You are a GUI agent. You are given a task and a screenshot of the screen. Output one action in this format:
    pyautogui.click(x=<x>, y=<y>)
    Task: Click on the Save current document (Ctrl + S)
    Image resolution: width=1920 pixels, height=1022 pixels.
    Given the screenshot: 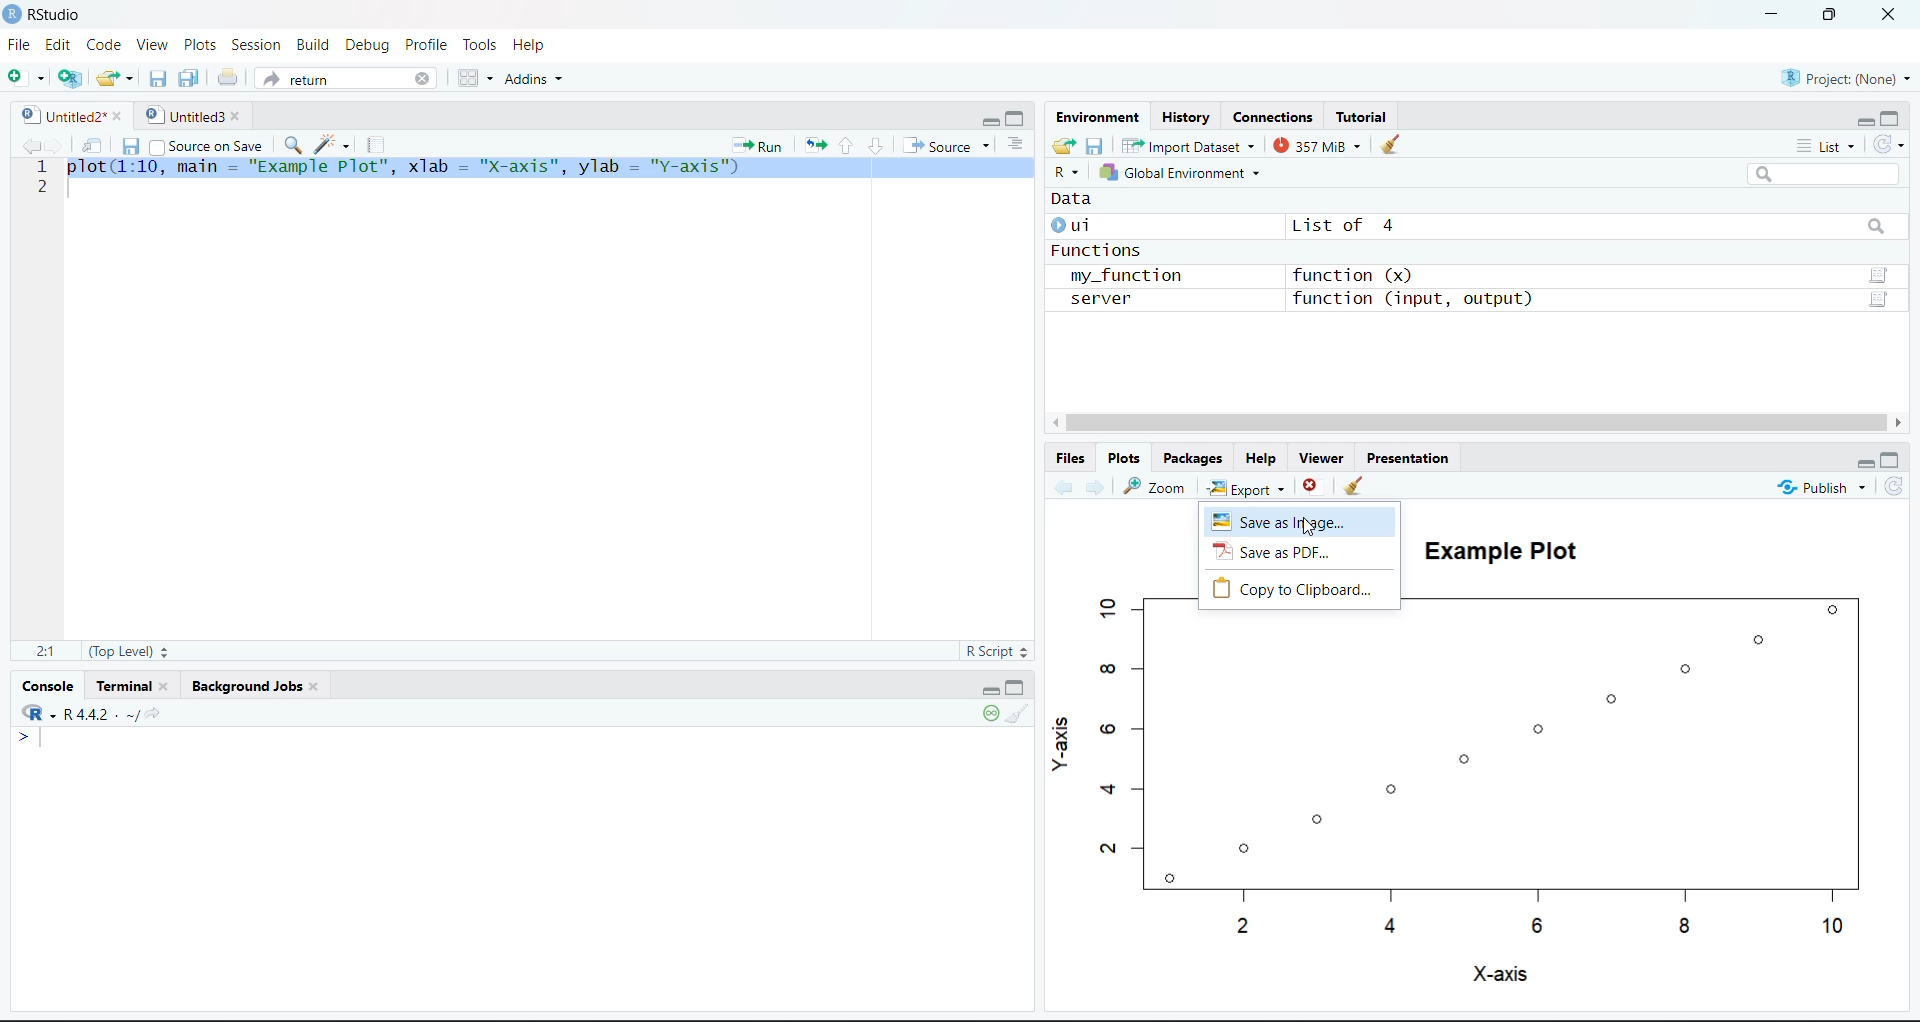 What is the action you would take?
    pyautogui.click(x=129, y=143)
    